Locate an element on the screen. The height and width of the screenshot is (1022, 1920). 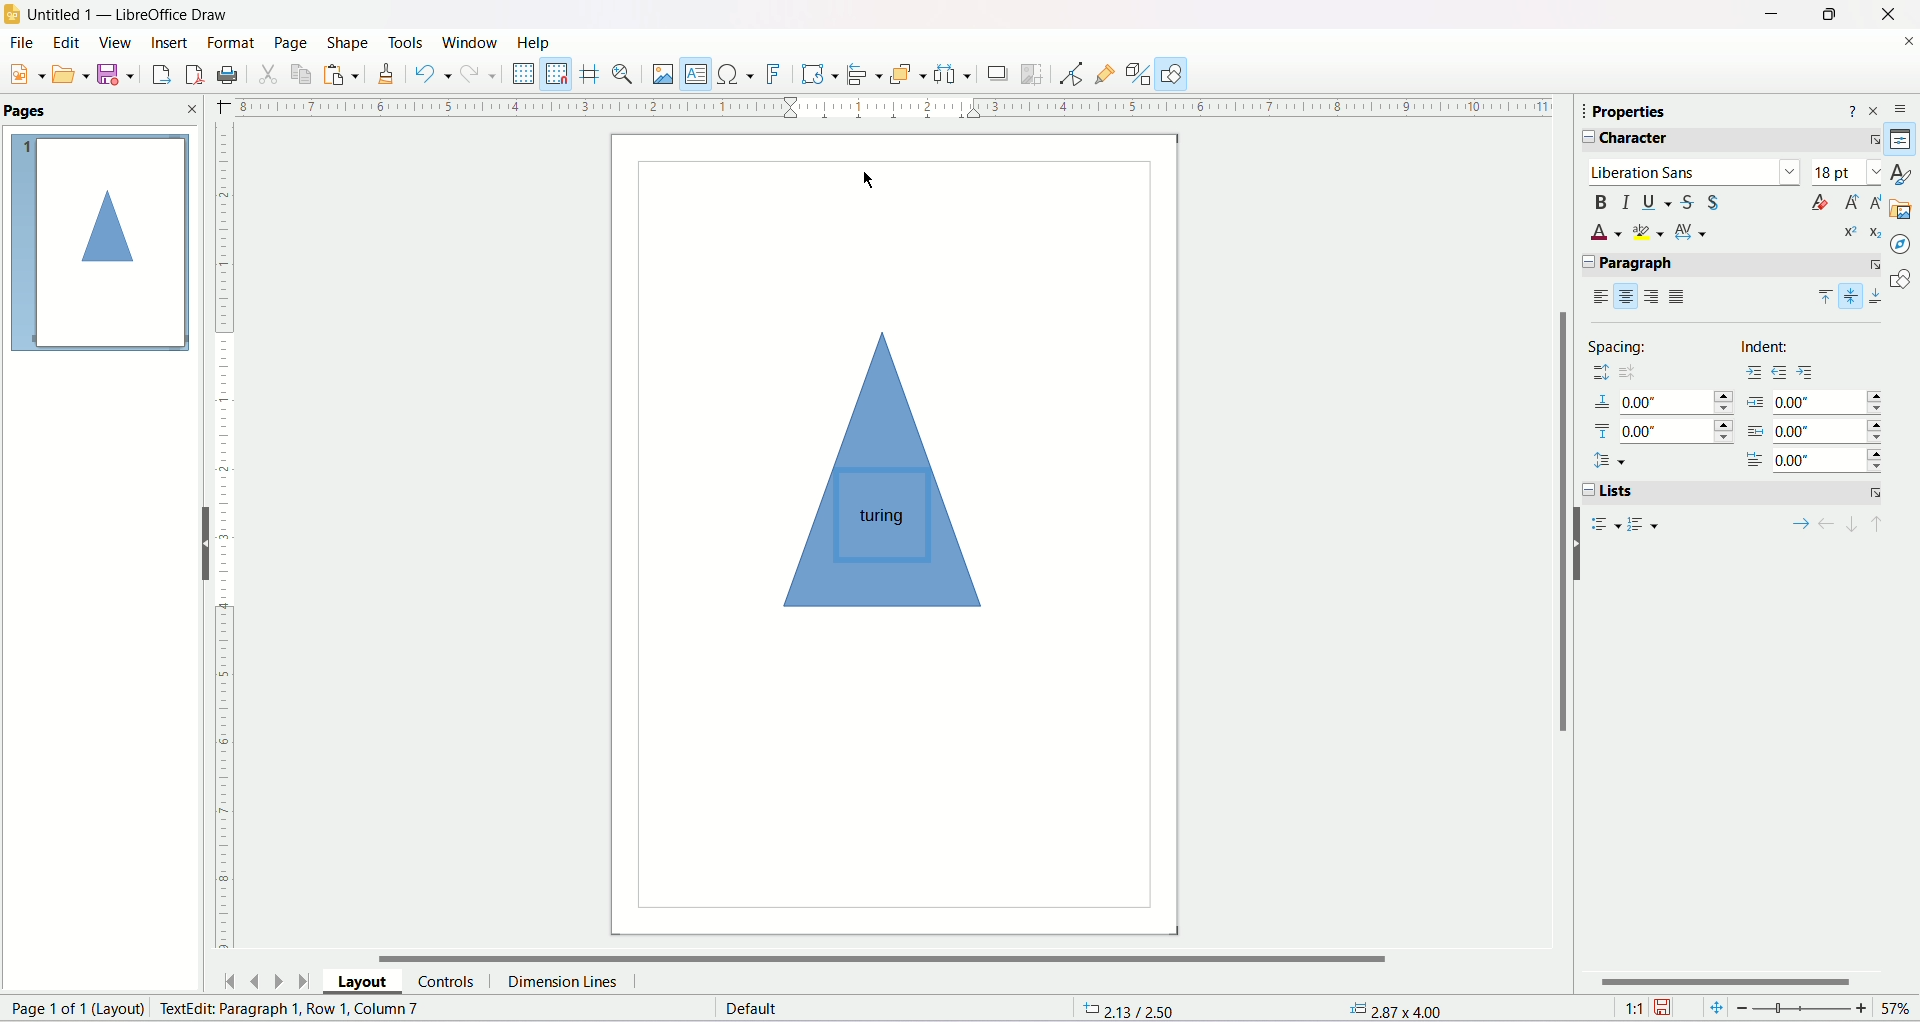
Tools is located at coordinates (406, 42).